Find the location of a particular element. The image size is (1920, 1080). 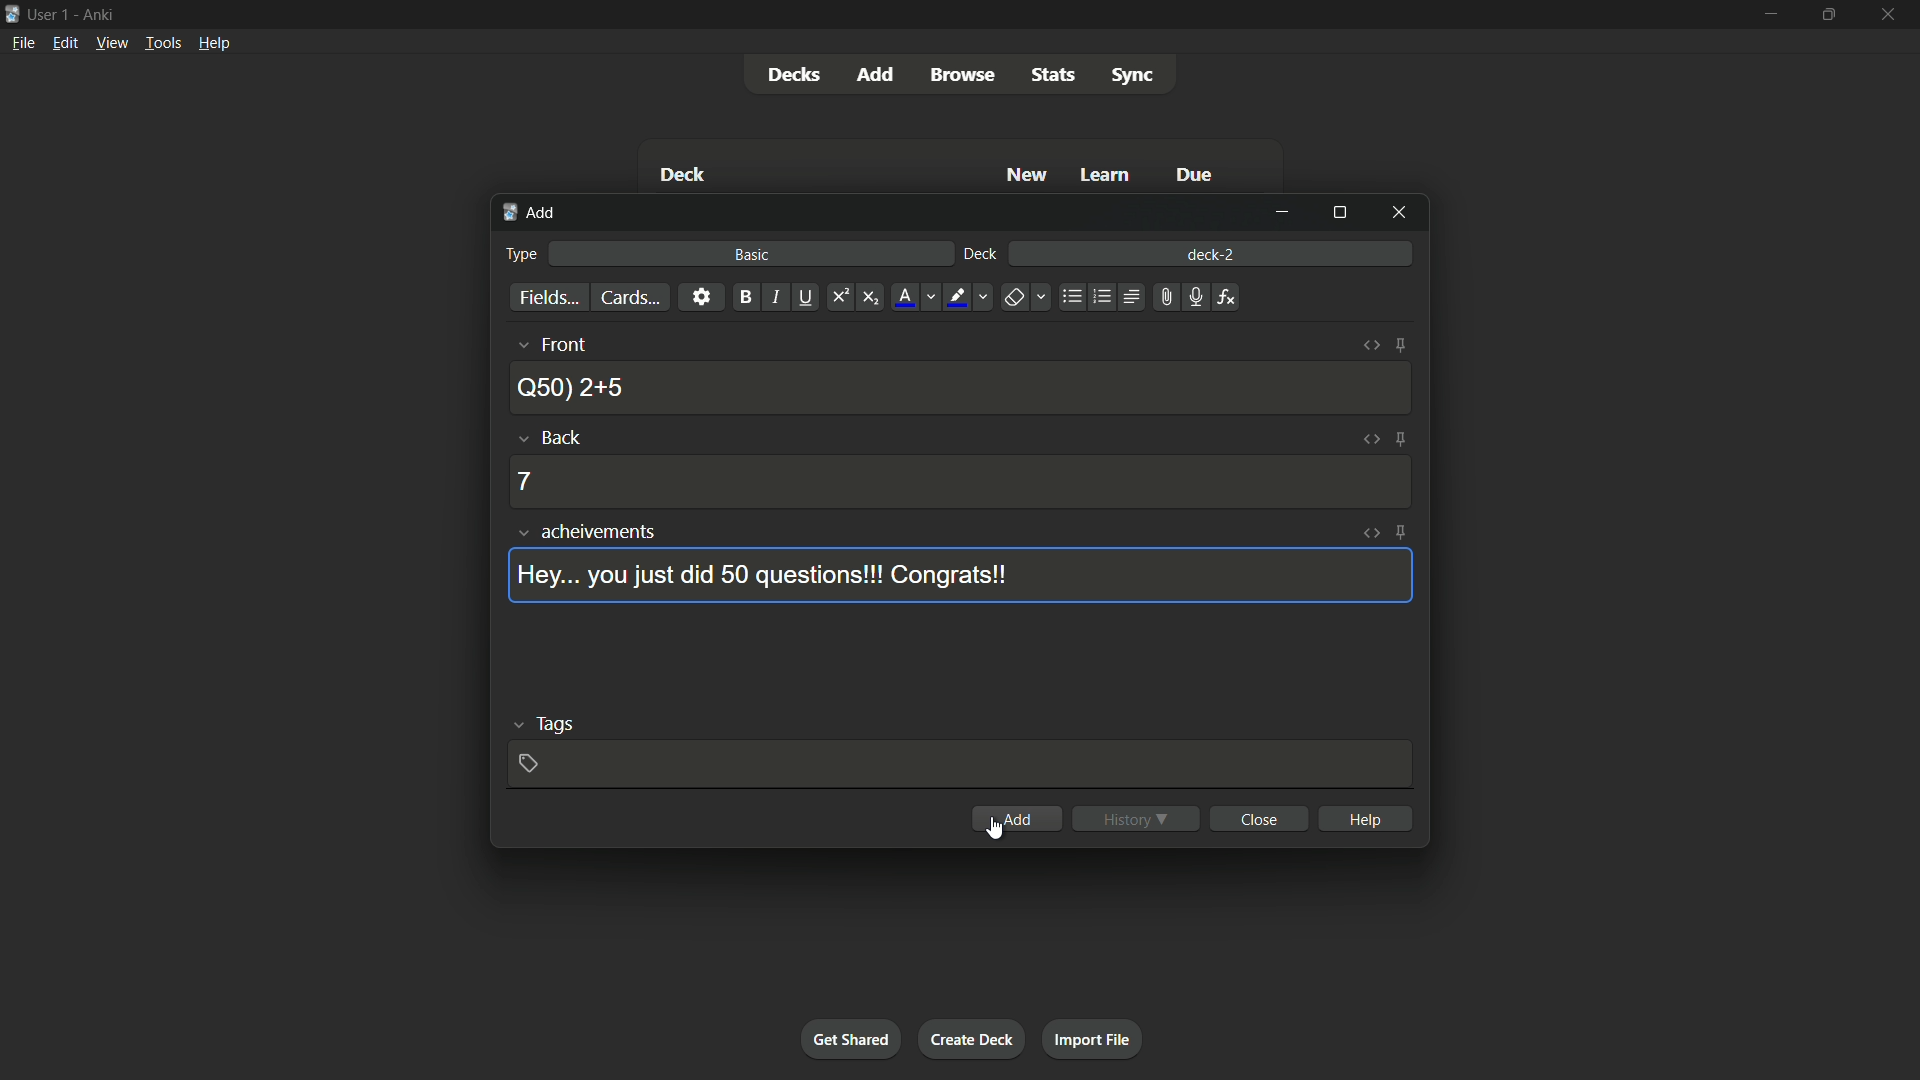

underline is located at coordinates (806, 297).